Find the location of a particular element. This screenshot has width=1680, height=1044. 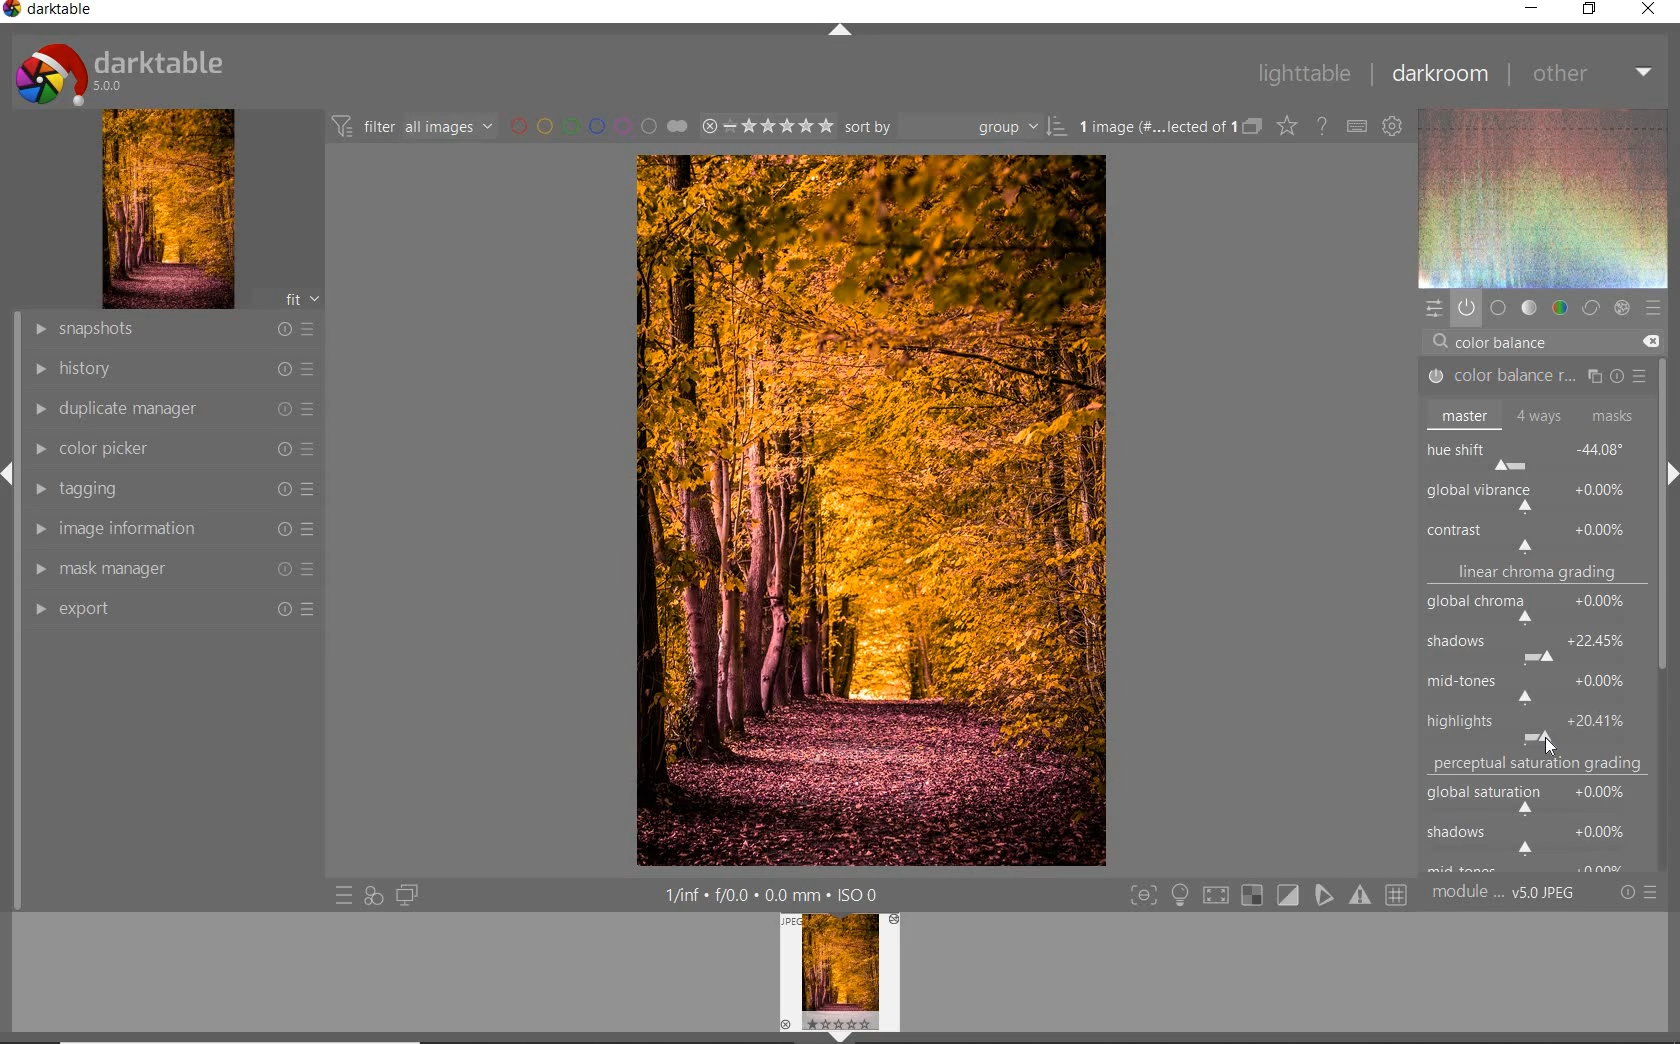

DELETE is located at coordinates (1650, 341).